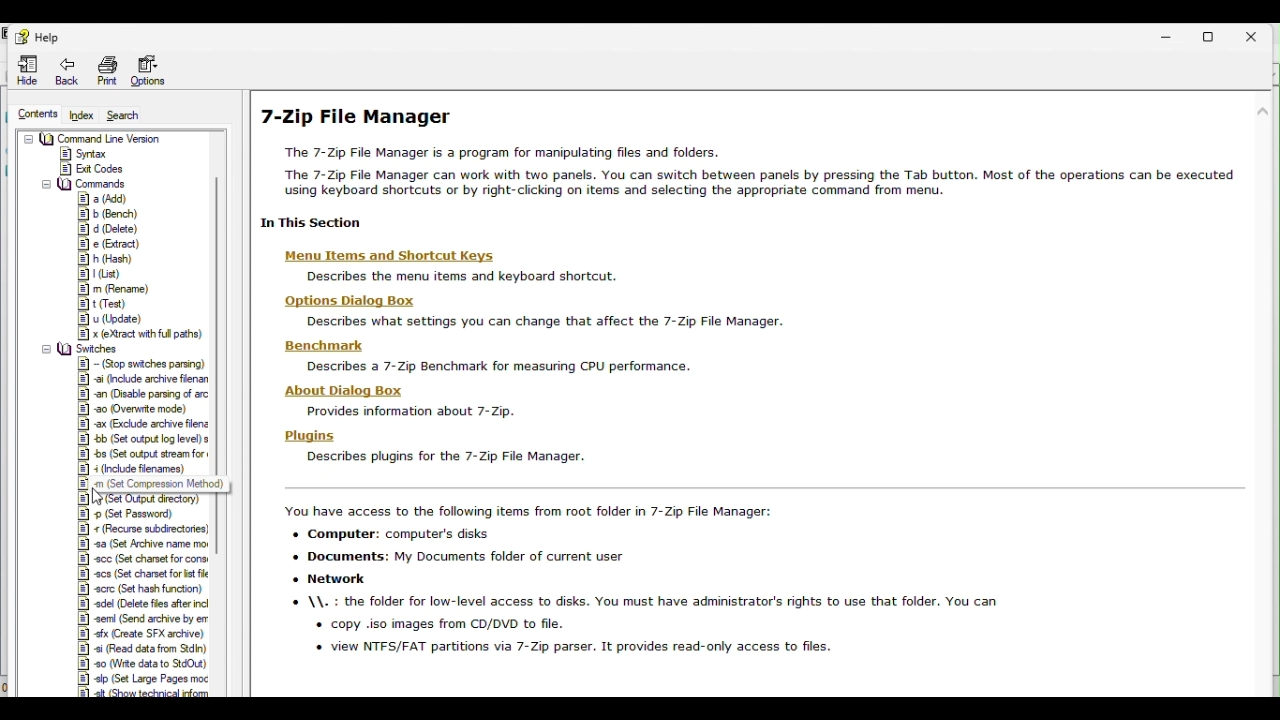 This screenshot has height=720, width=1280. Describe the element at coordinates (1212, 33) in the screenshot. I see `Restore` at that location.